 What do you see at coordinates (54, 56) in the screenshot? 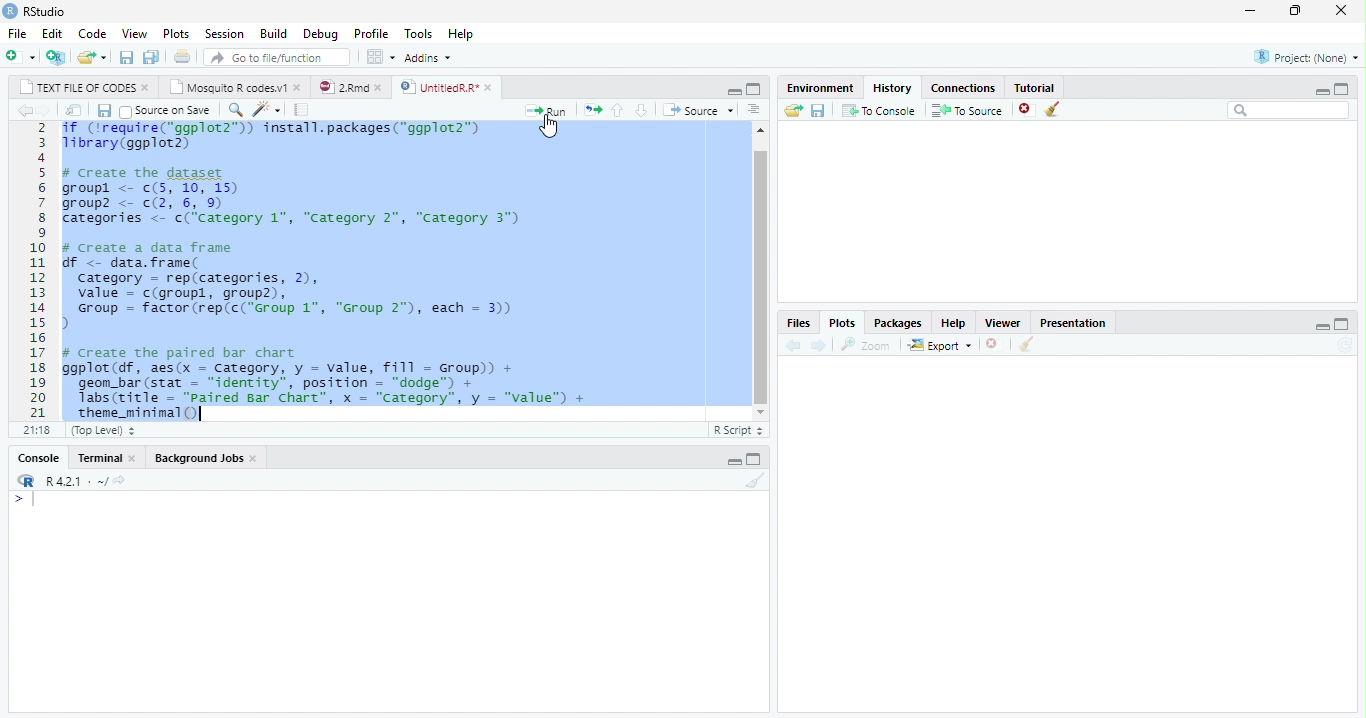
I see `create a project` at bounding box center [54, 56].